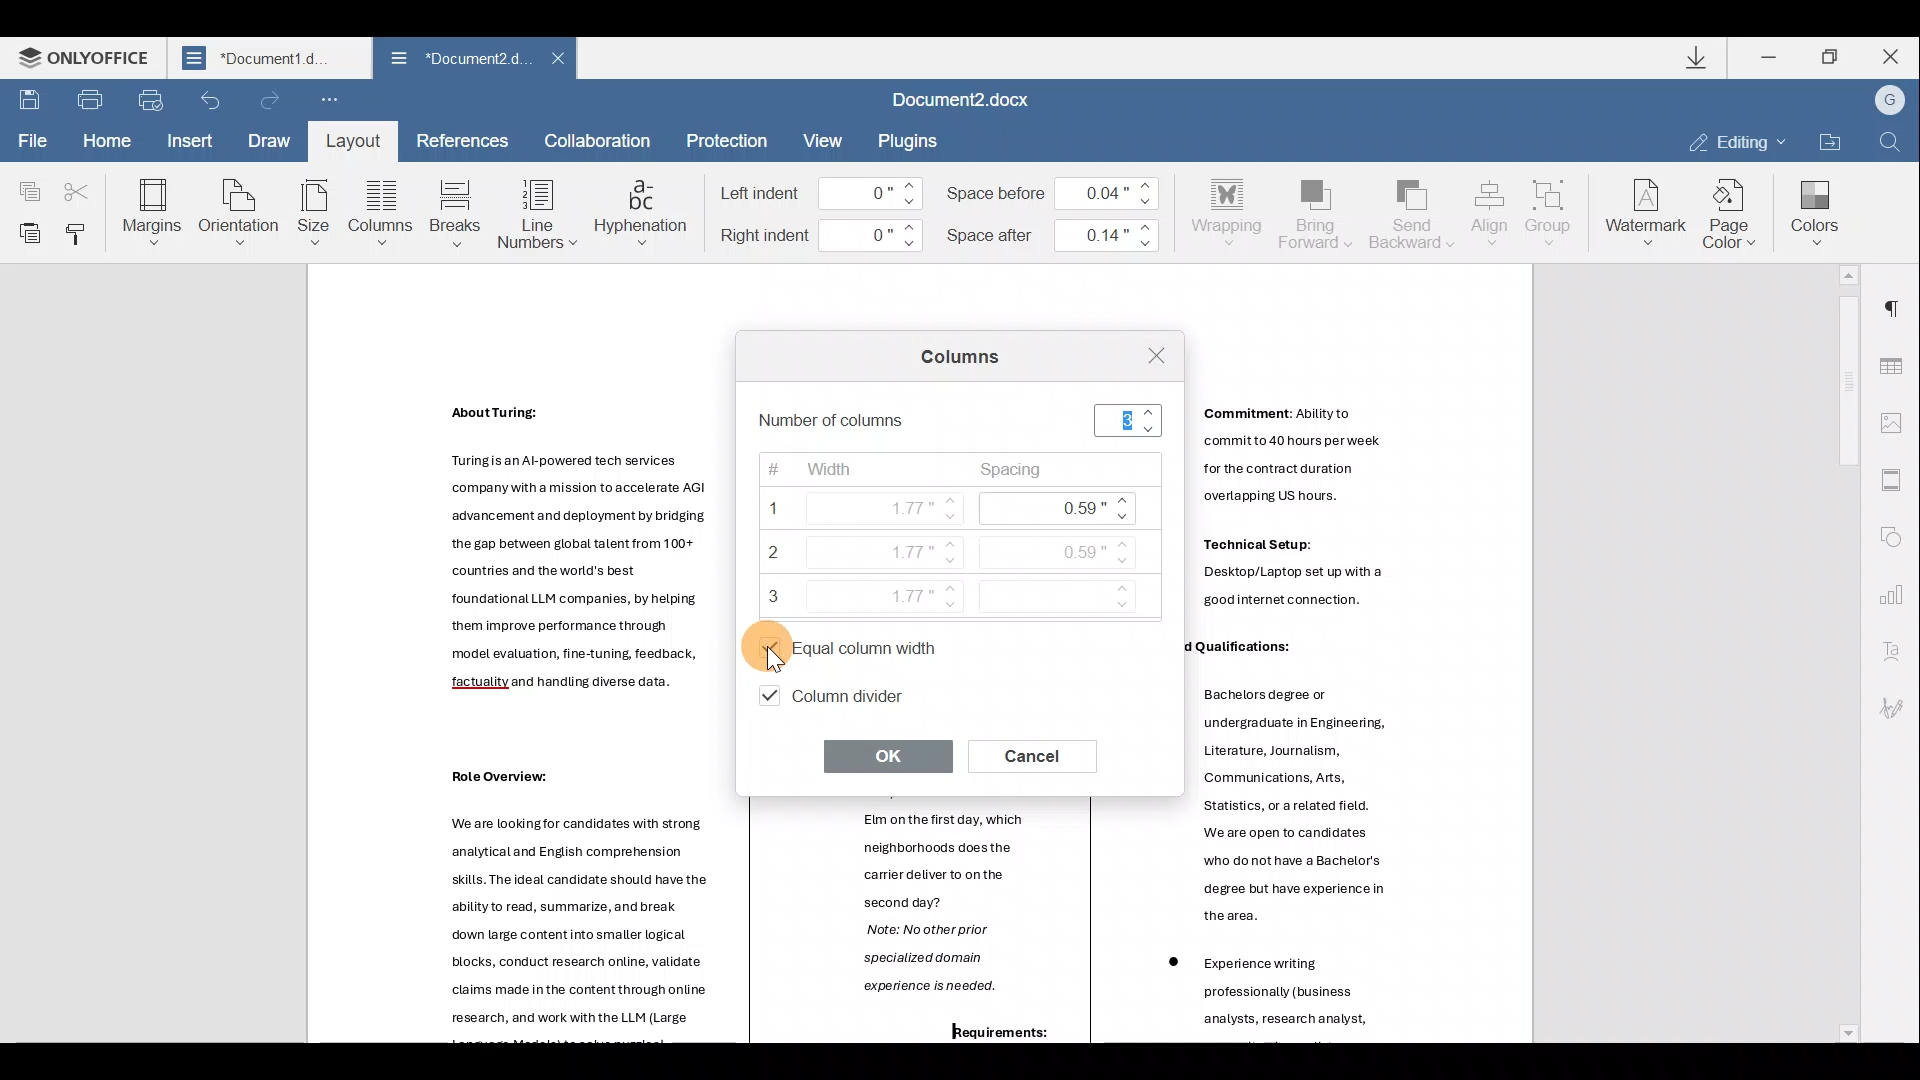 The height and width of the screenshot is (1080, 1920). What do you see at coordinates (150, 210) in the screenshot?
I see `Margins` at bounding box center [150, 210].